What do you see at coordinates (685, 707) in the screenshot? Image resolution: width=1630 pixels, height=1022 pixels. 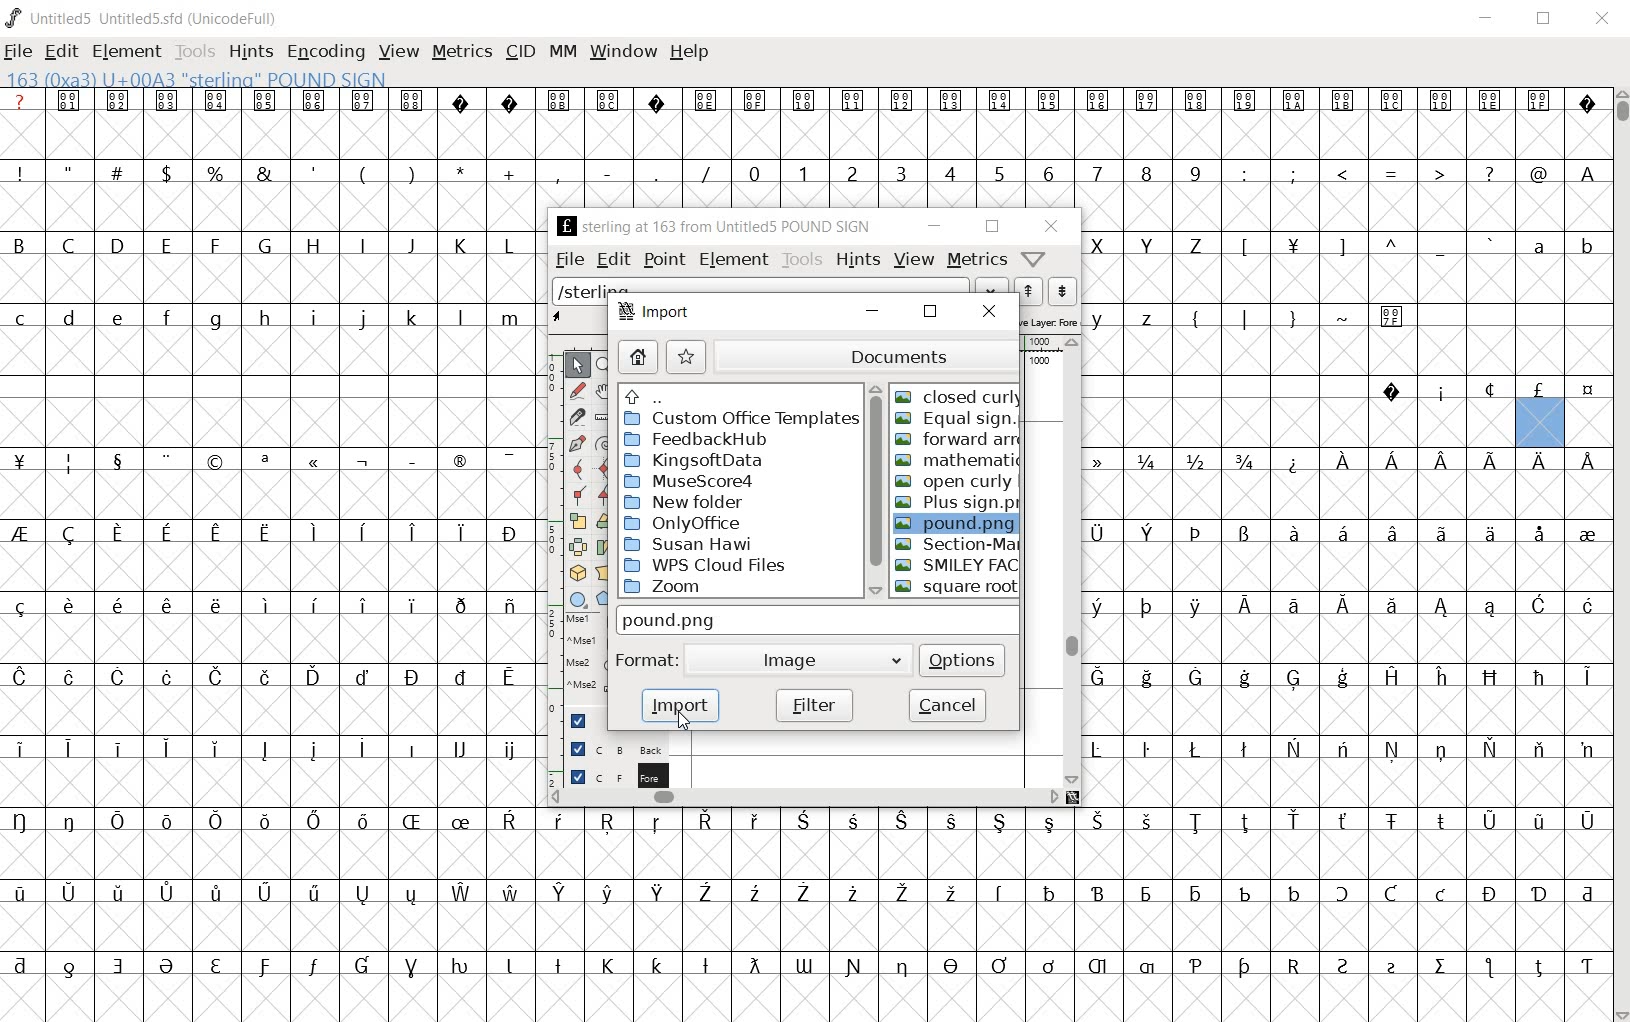 I see `import` at bounding box center [685, 707].